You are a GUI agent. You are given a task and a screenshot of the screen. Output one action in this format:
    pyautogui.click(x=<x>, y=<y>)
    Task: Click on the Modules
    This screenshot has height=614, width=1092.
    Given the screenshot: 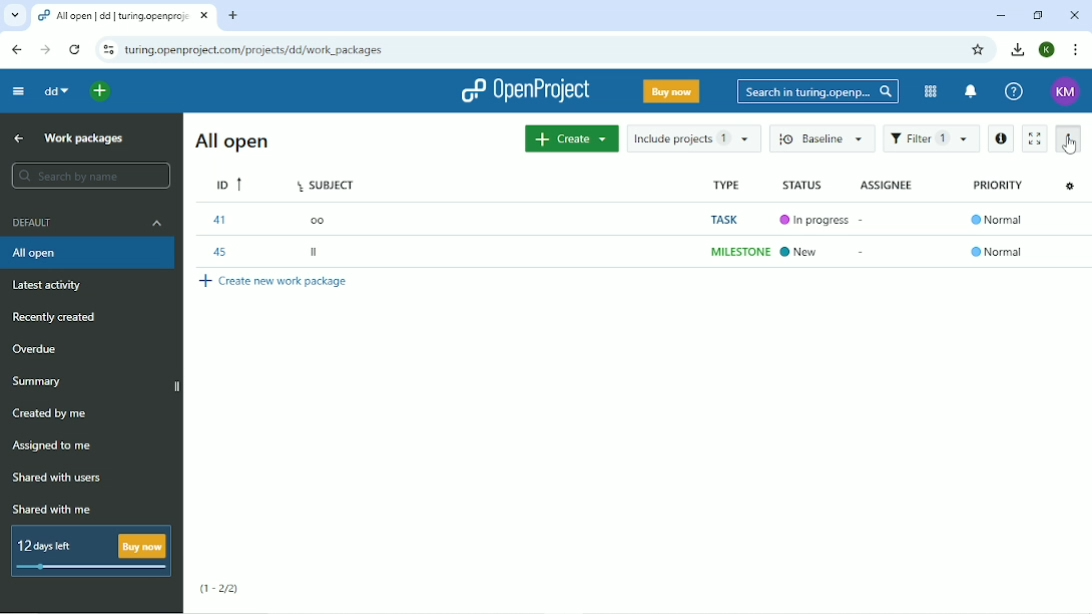 What is the action you would take?
    pyautogui.click(x=929, y=91)
    